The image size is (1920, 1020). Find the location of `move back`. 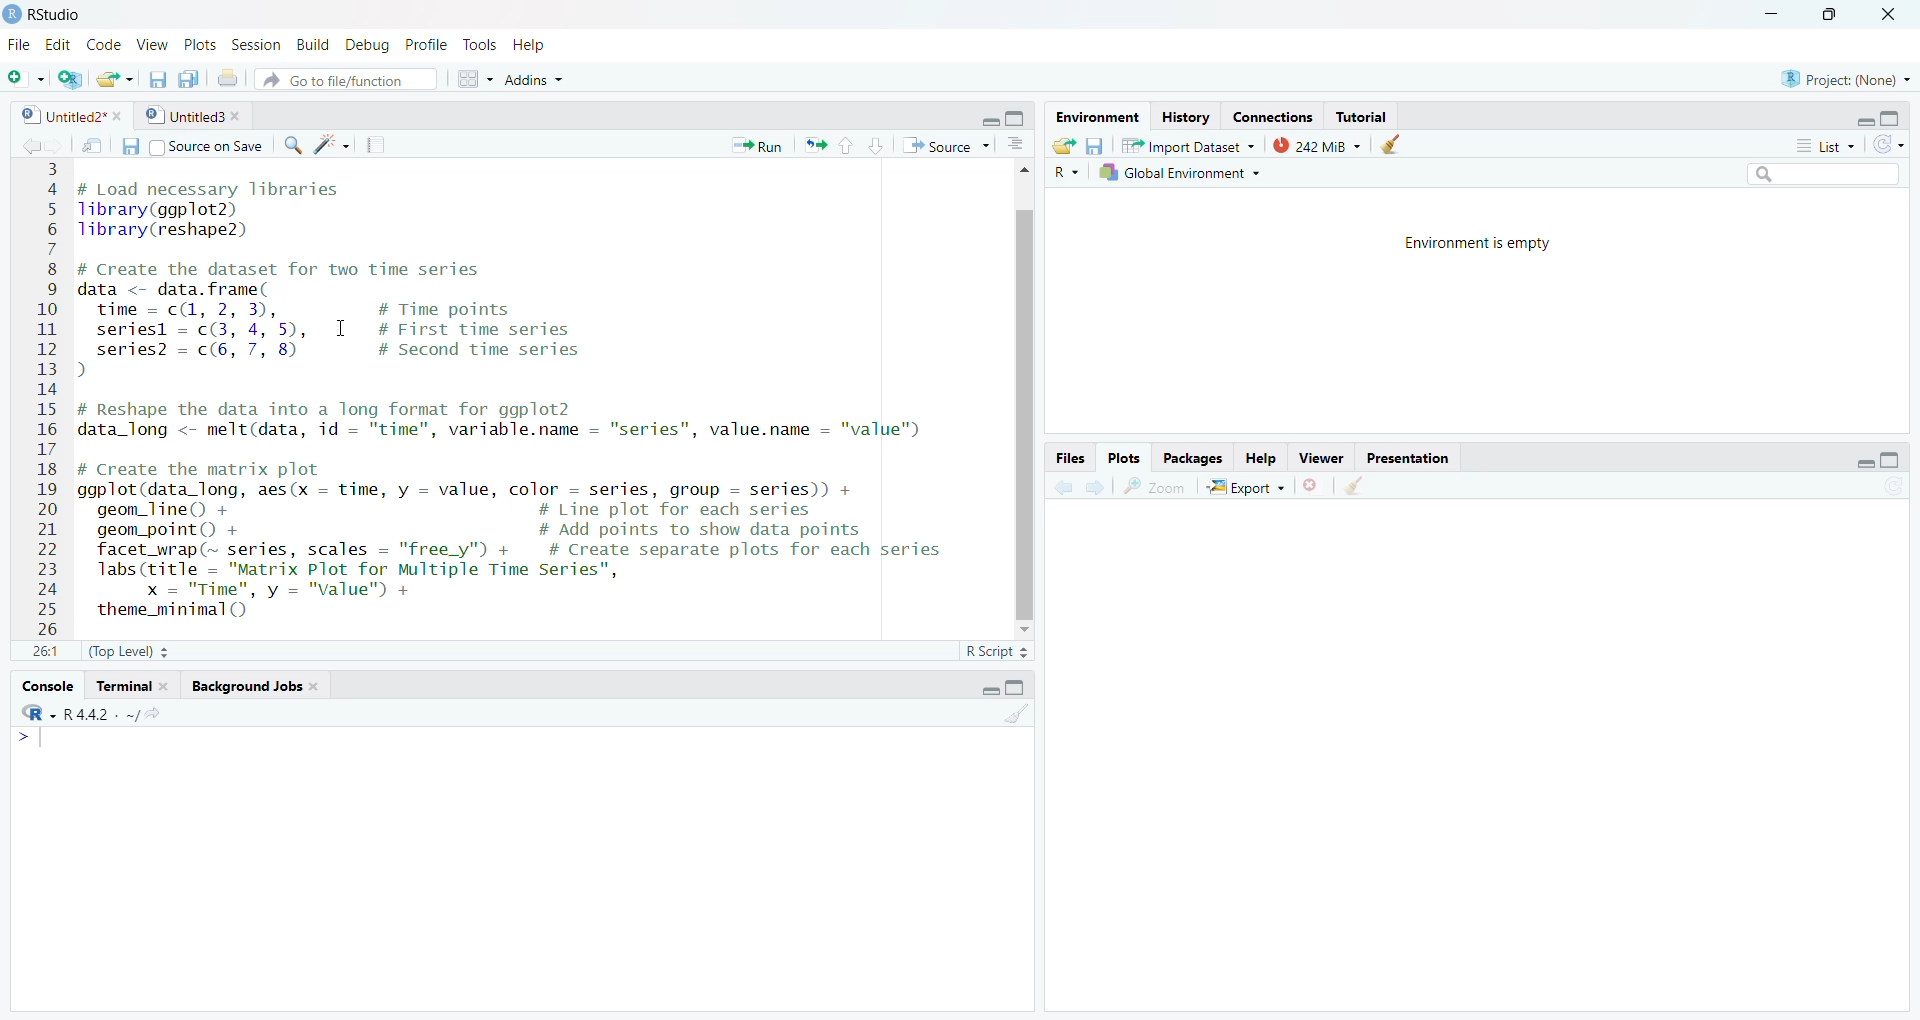

move back is located at coordinates (31, 144).